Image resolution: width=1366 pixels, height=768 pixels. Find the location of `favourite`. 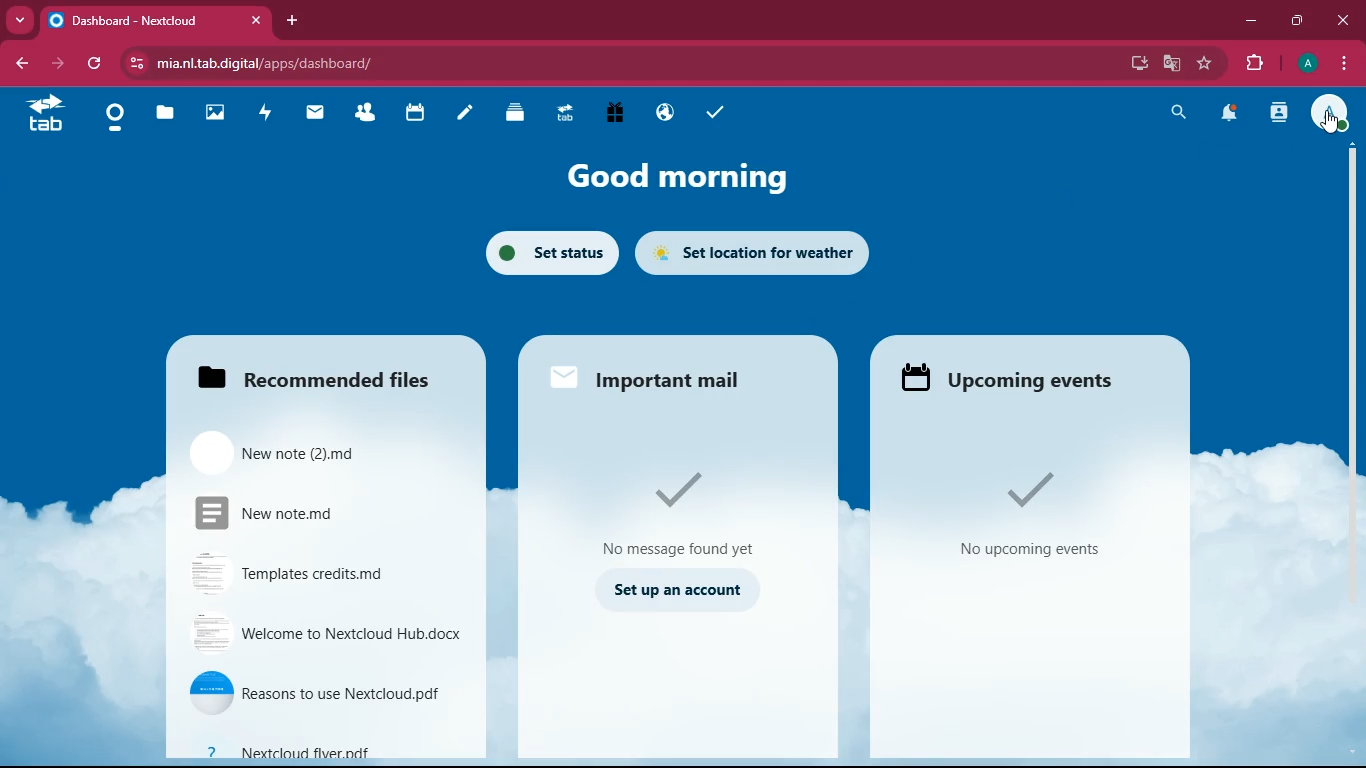

favourite is located at coordinates (1205, 64).